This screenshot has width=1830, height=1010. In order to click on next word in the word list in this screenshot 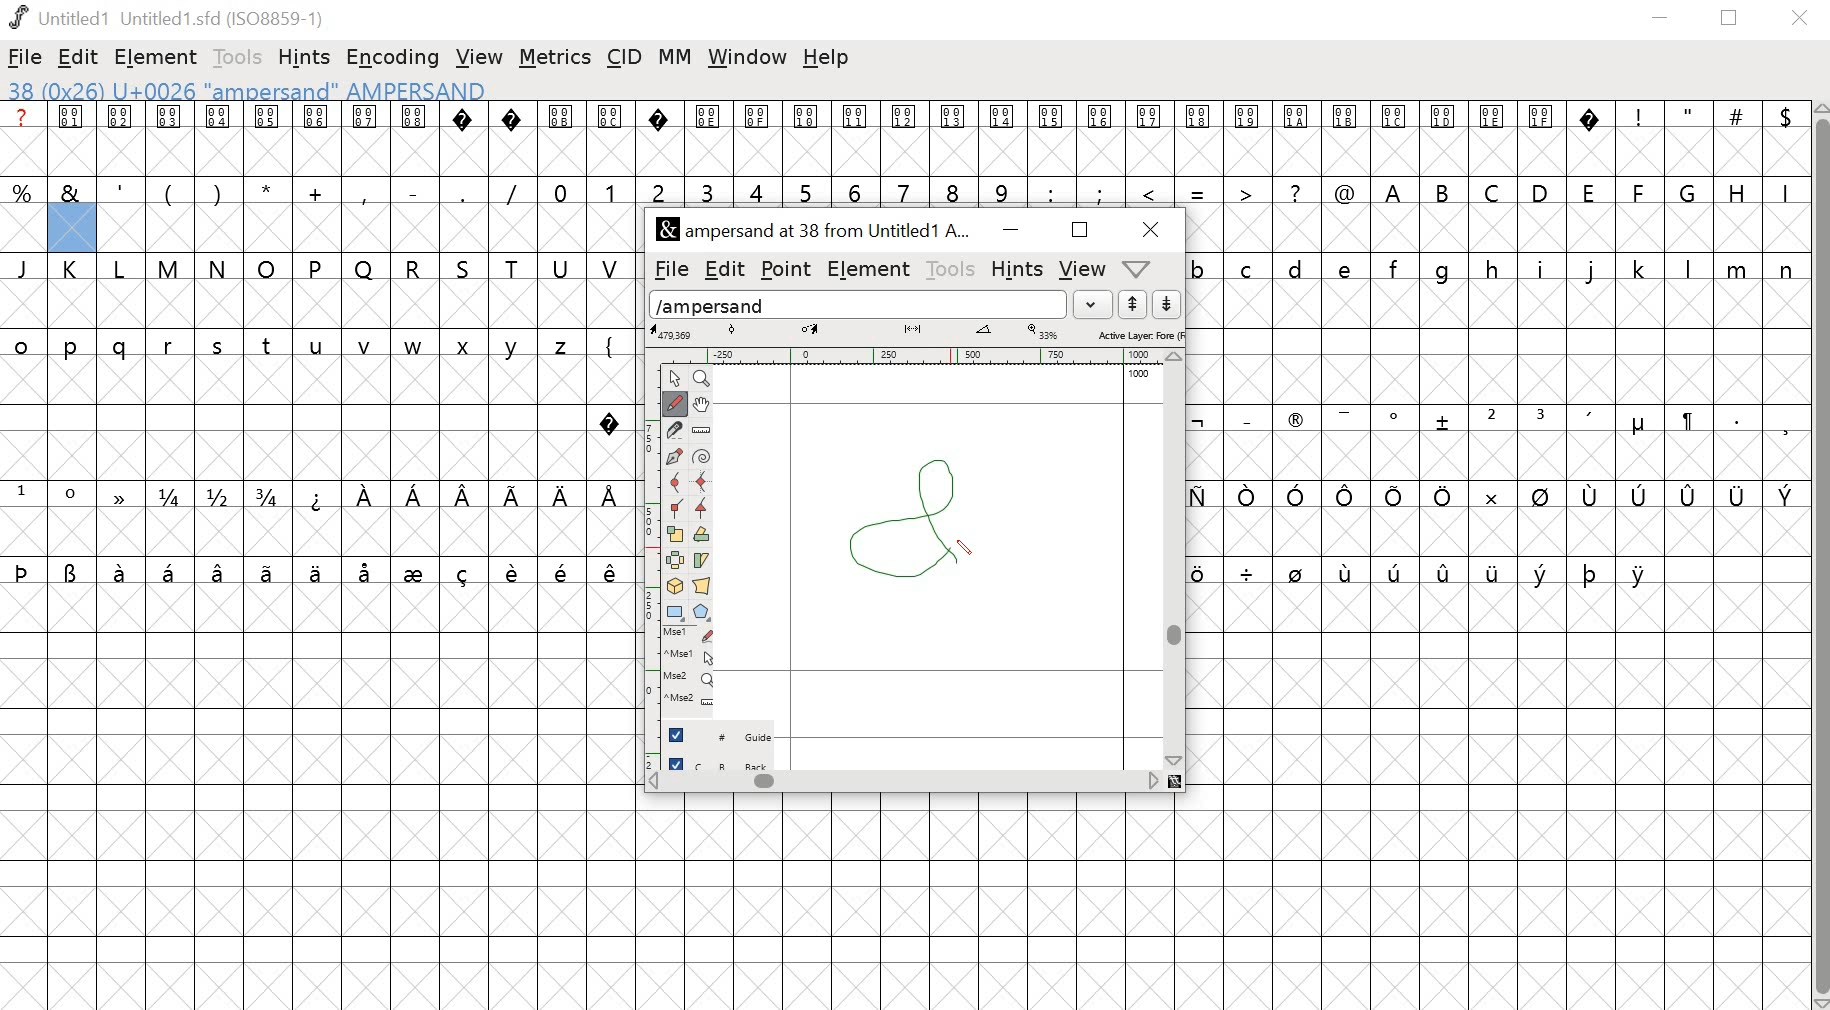, I will do `click(1167, 305)`.